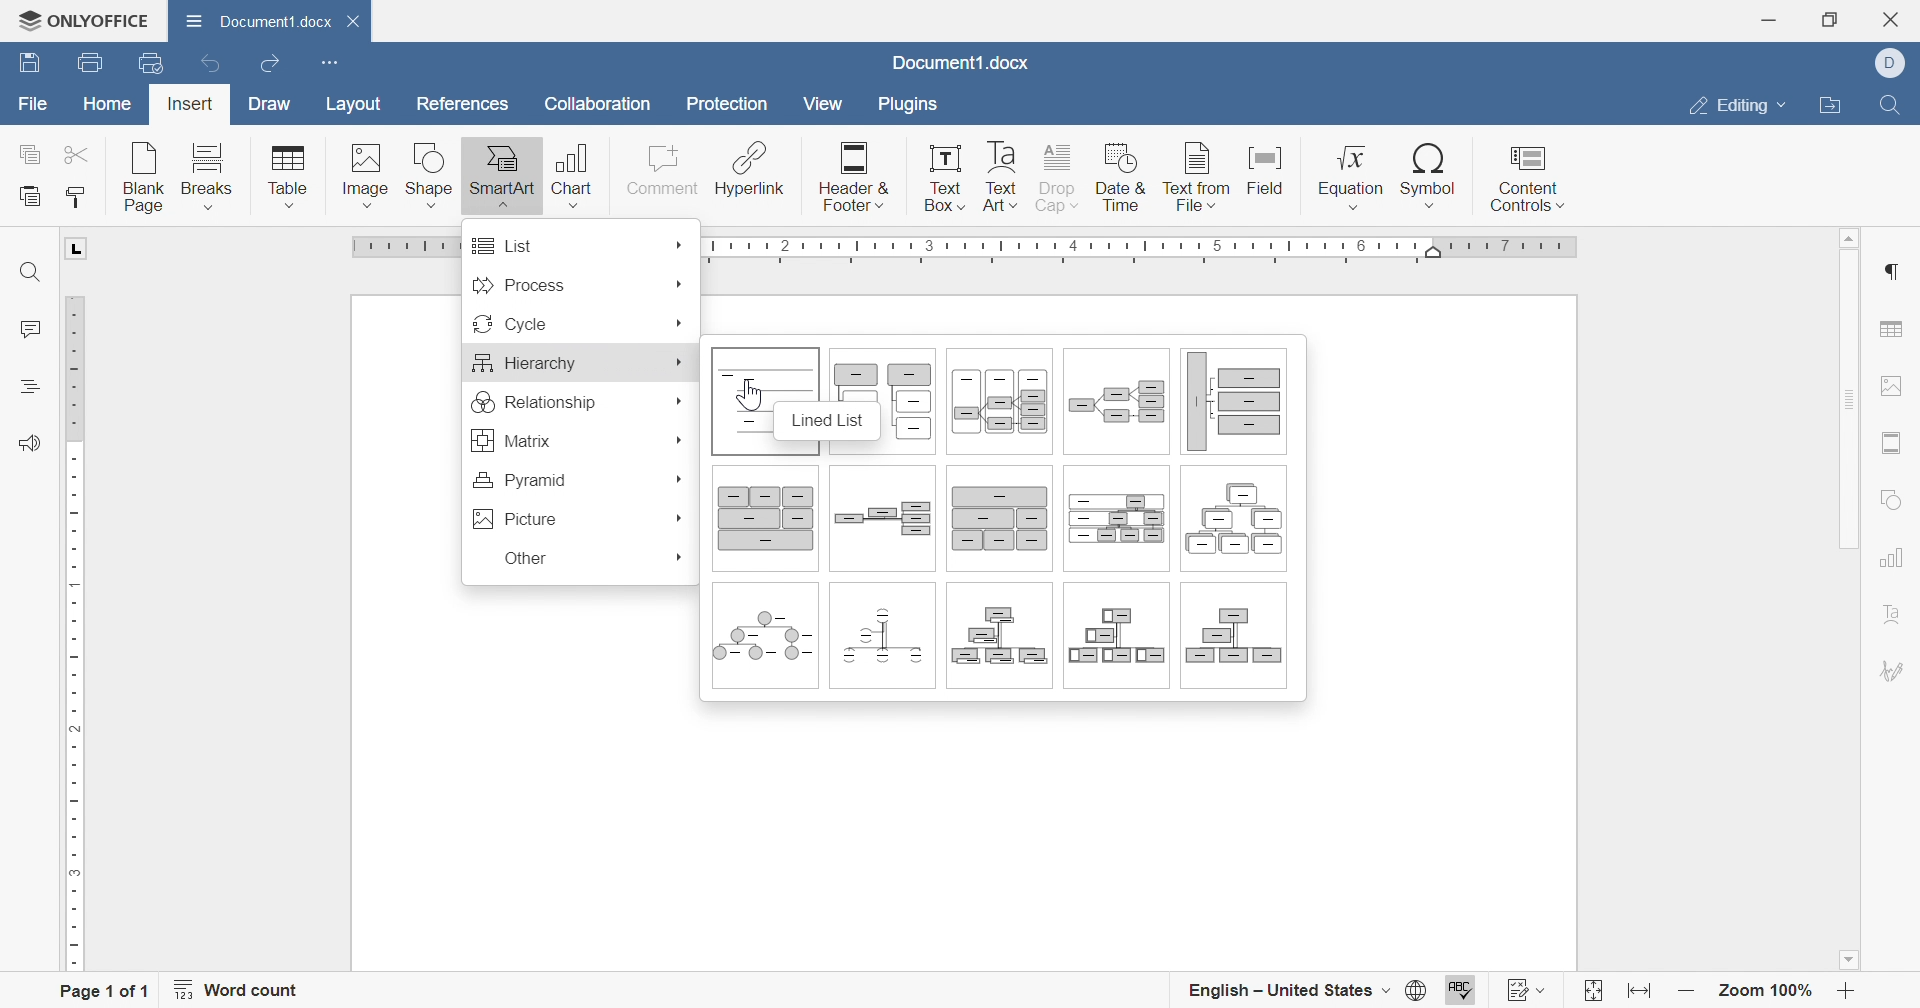 The height and width of the screenshot is (1008, 1920). I want to click on Restore down, so click(1828, 20).